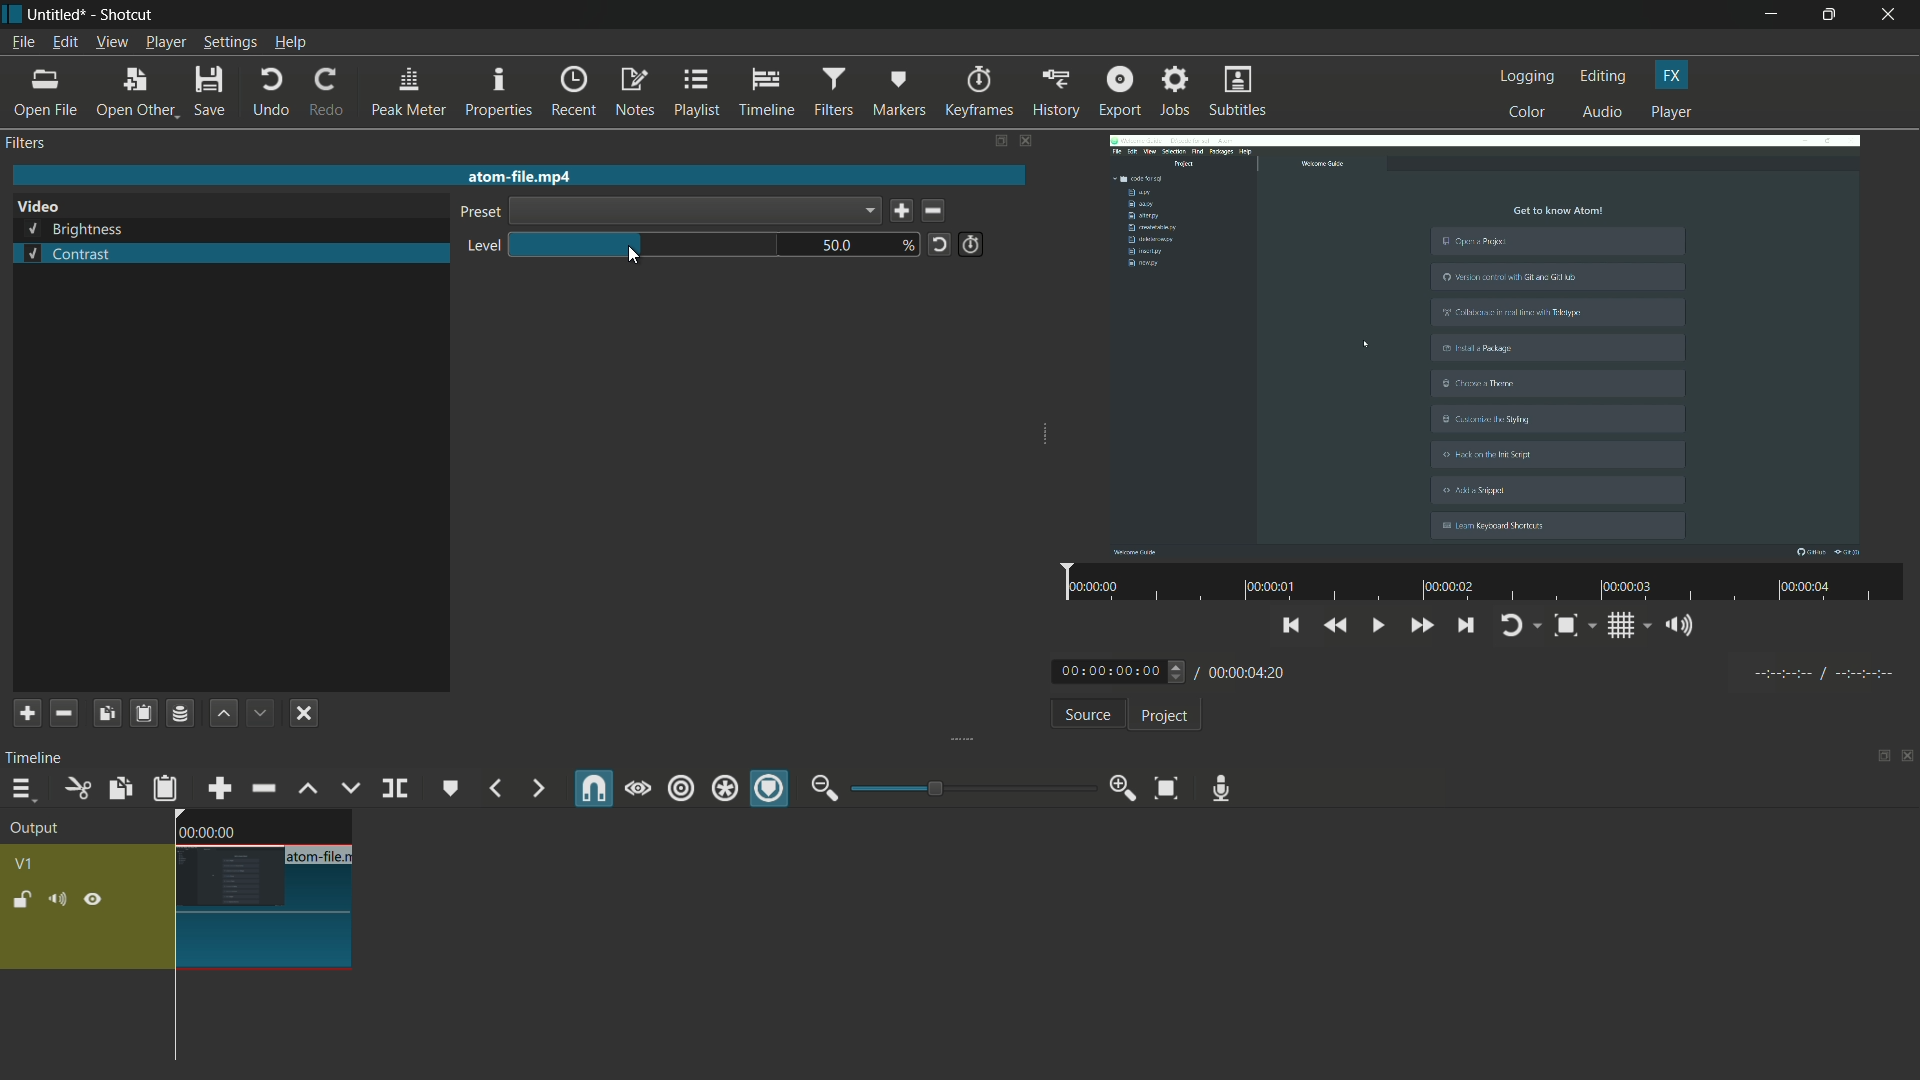 The height and width of the screenshot is (1080, 1920). Describe the element at coordinates (1166, 787) in the screenshot. I see `zoom timeline to fit` at that location.